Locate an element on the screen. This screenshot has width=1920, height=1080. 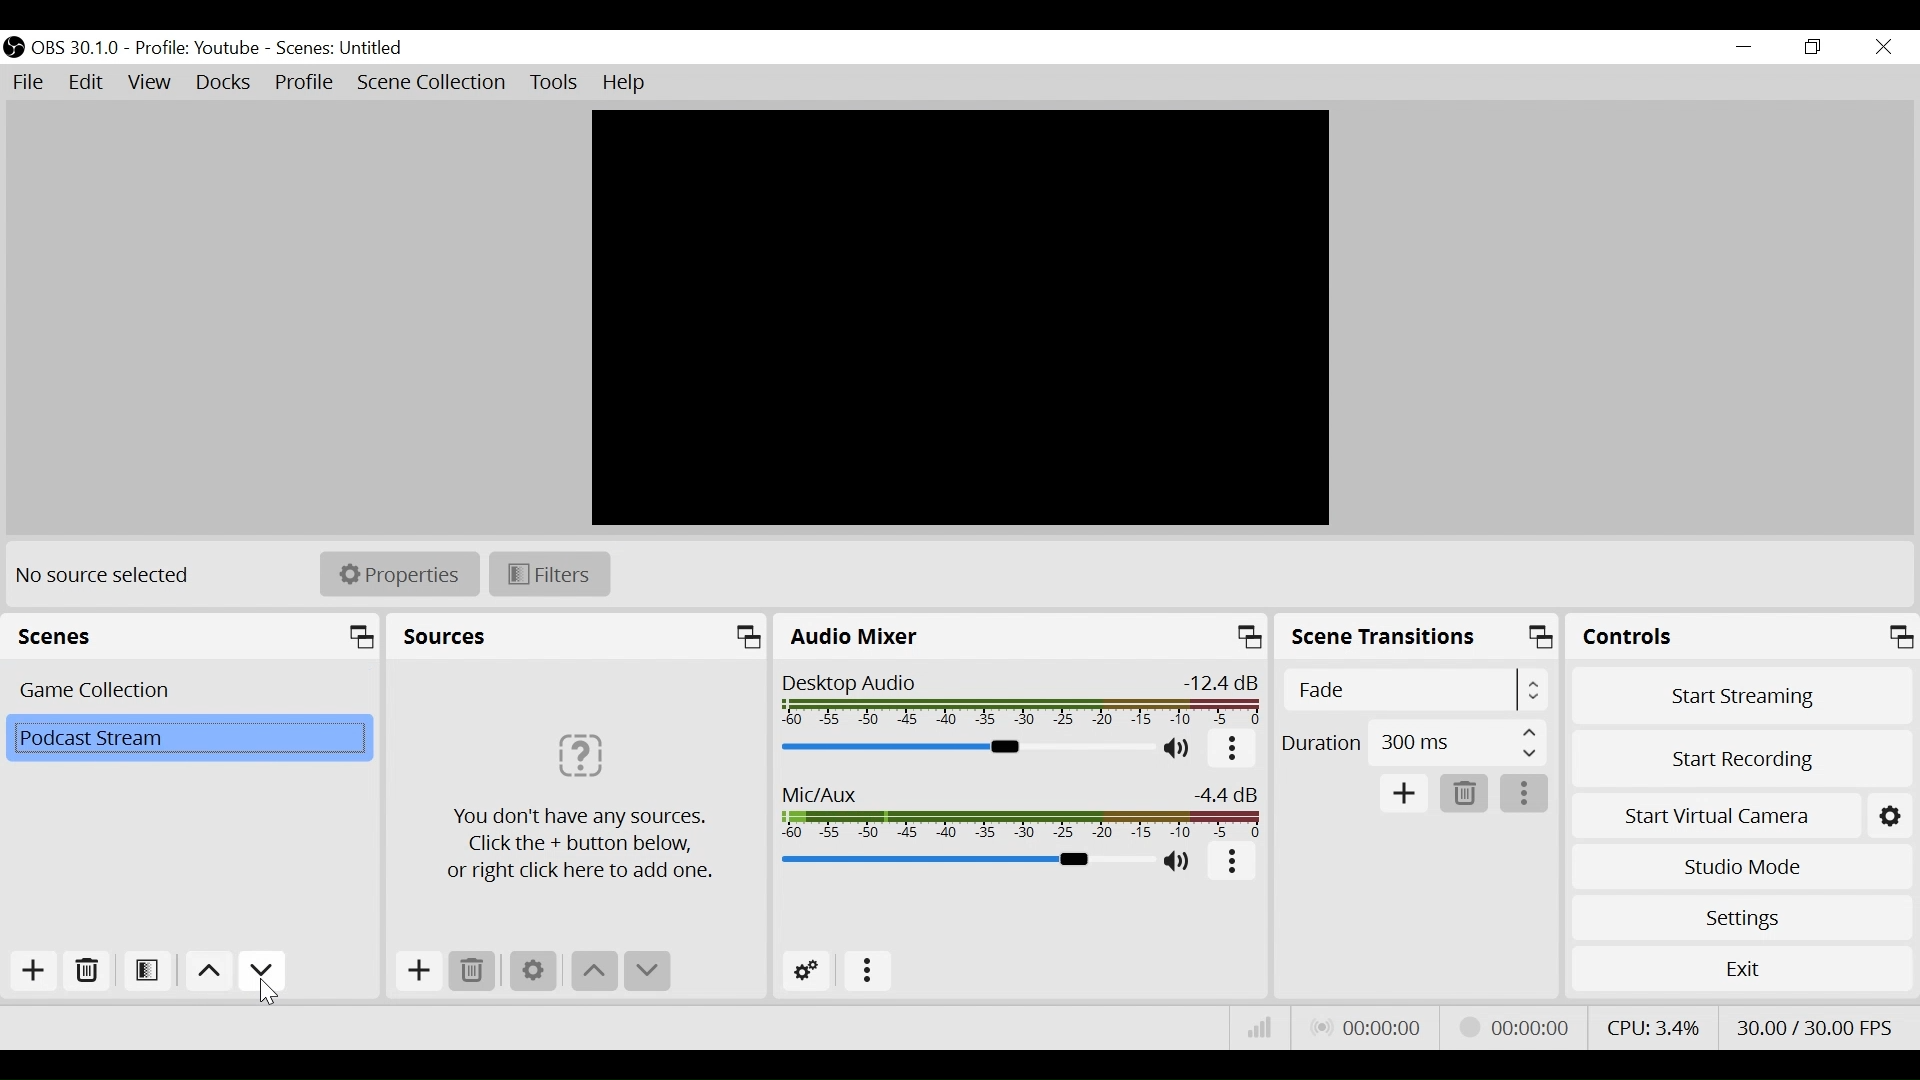
Filter is located at coordinates (547, 572).